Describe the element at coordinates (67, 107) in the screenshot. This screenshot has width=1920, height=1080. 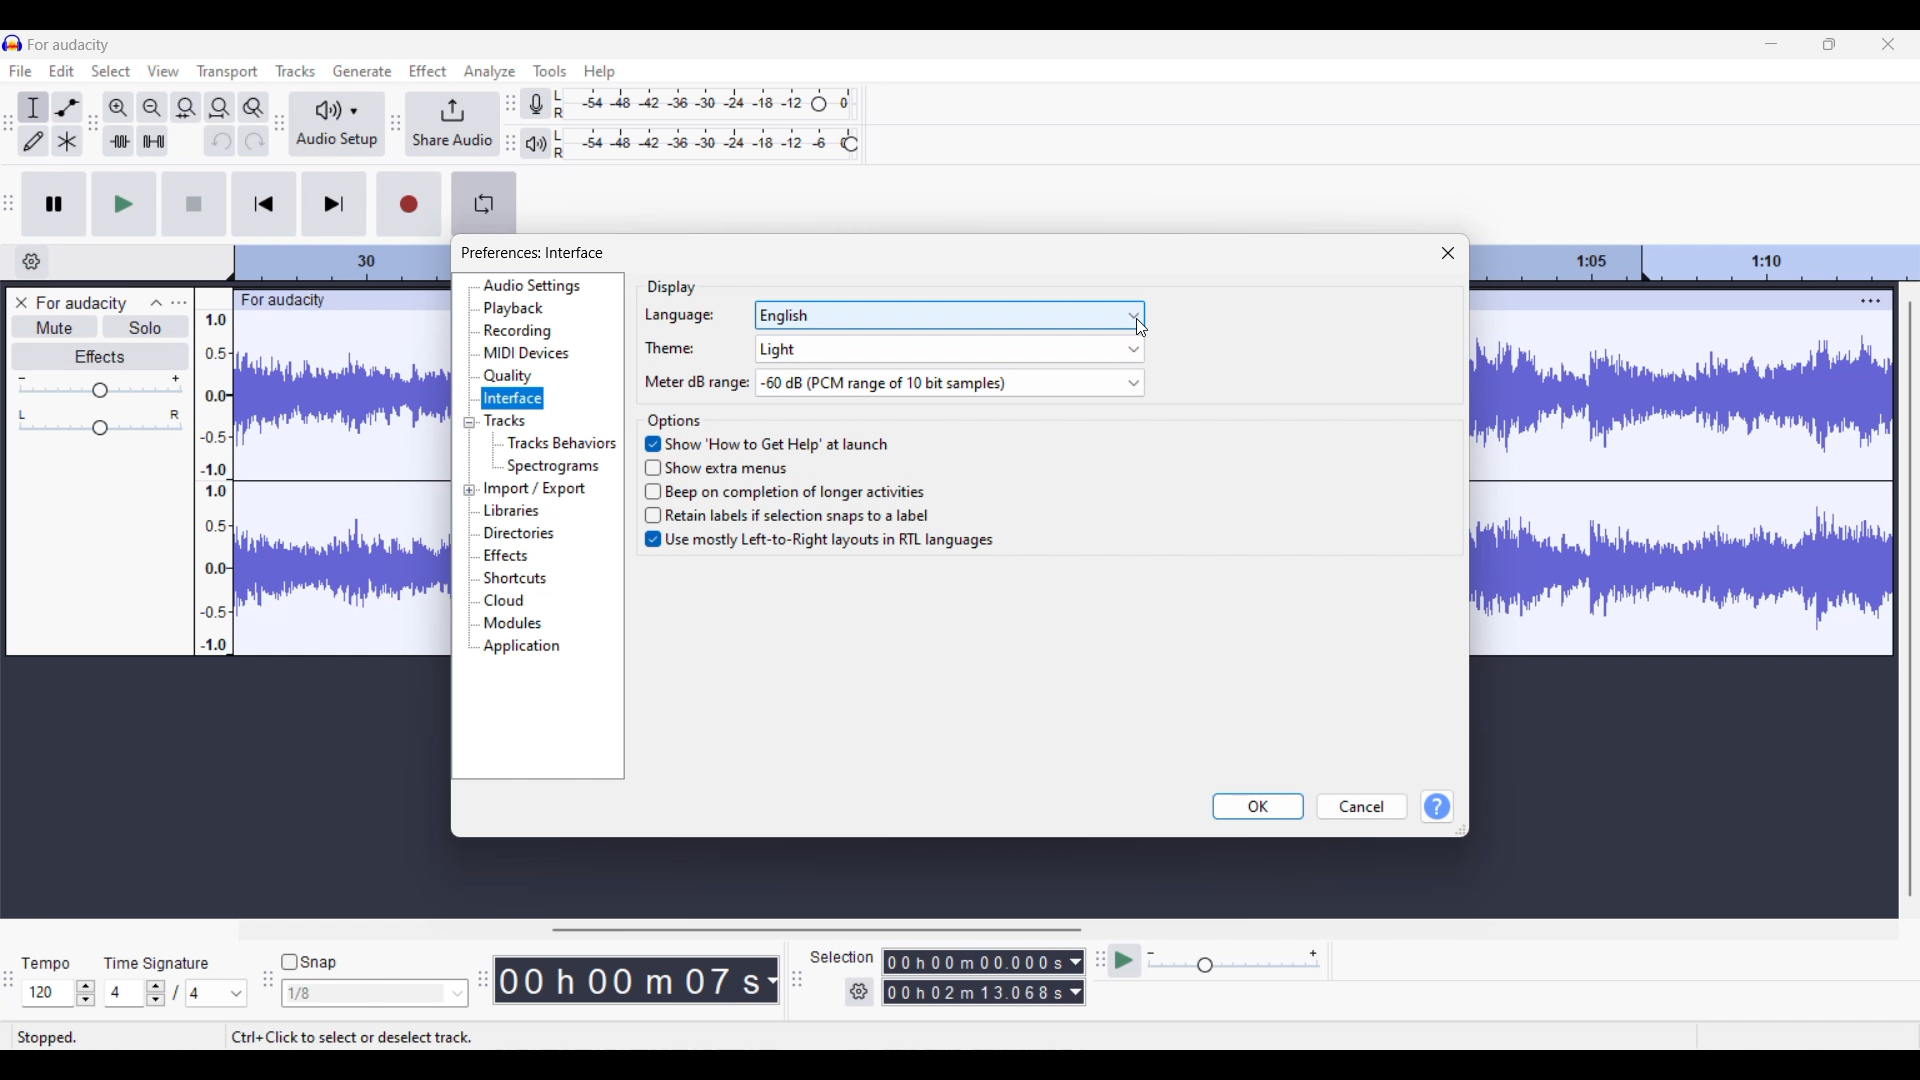
I see `Envelop tool` at that location.